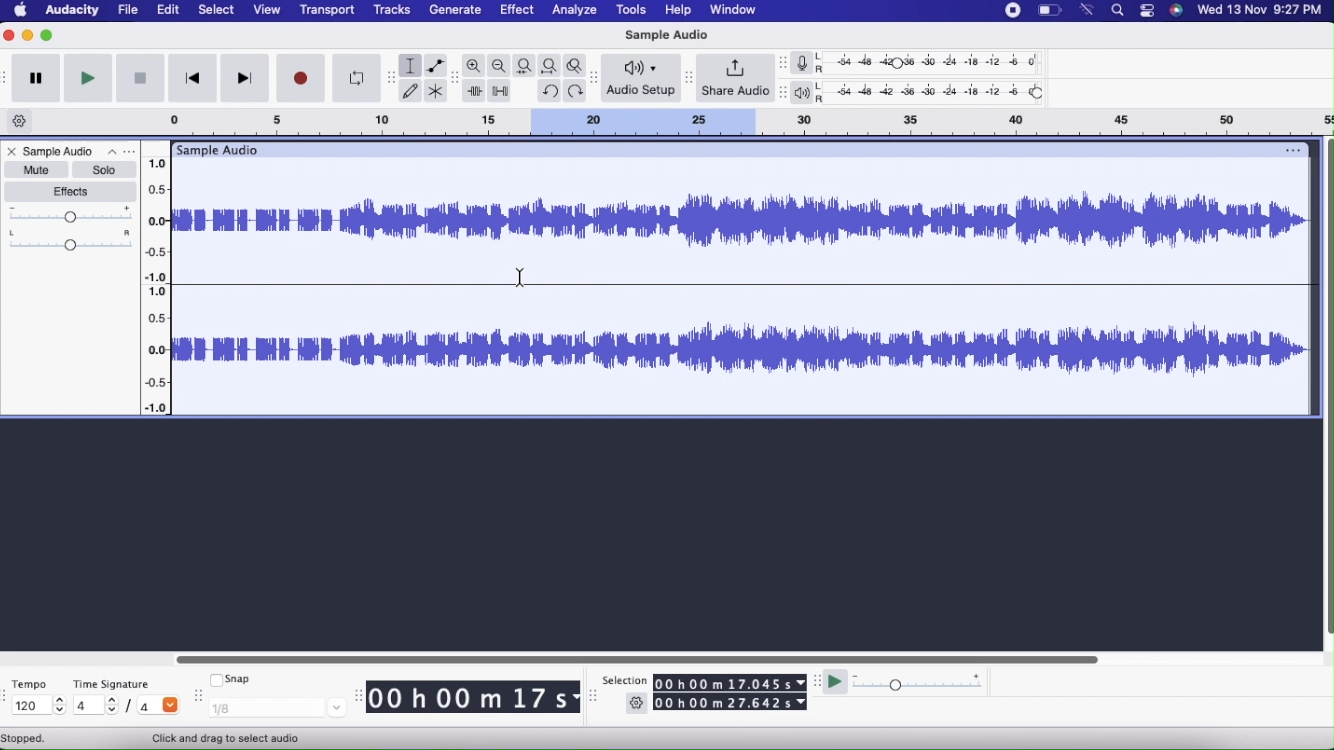 Image resolution: width=1334 pixels, height=750 pixels. Describe the element at coordinates (73, 192) in the screenshot. I see `Effects` at that location.